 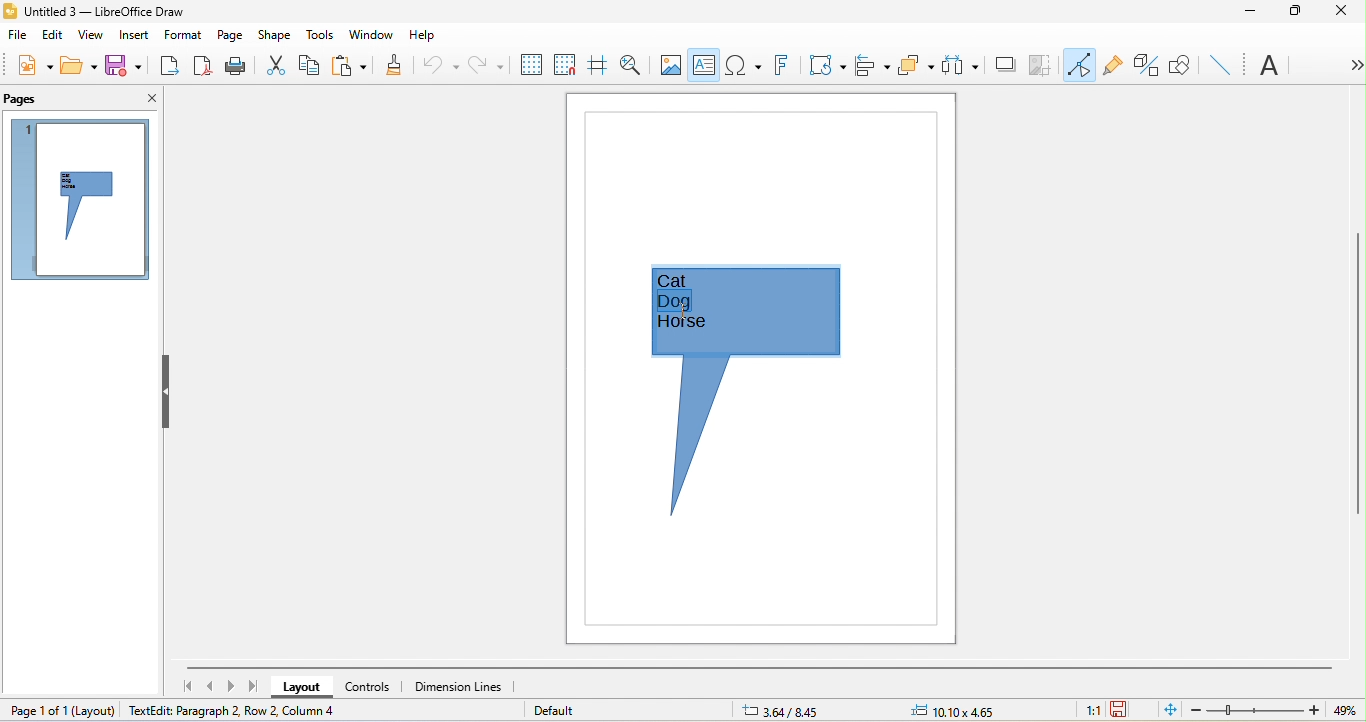 I want to click on display to grids, so click(x=527, y=64).